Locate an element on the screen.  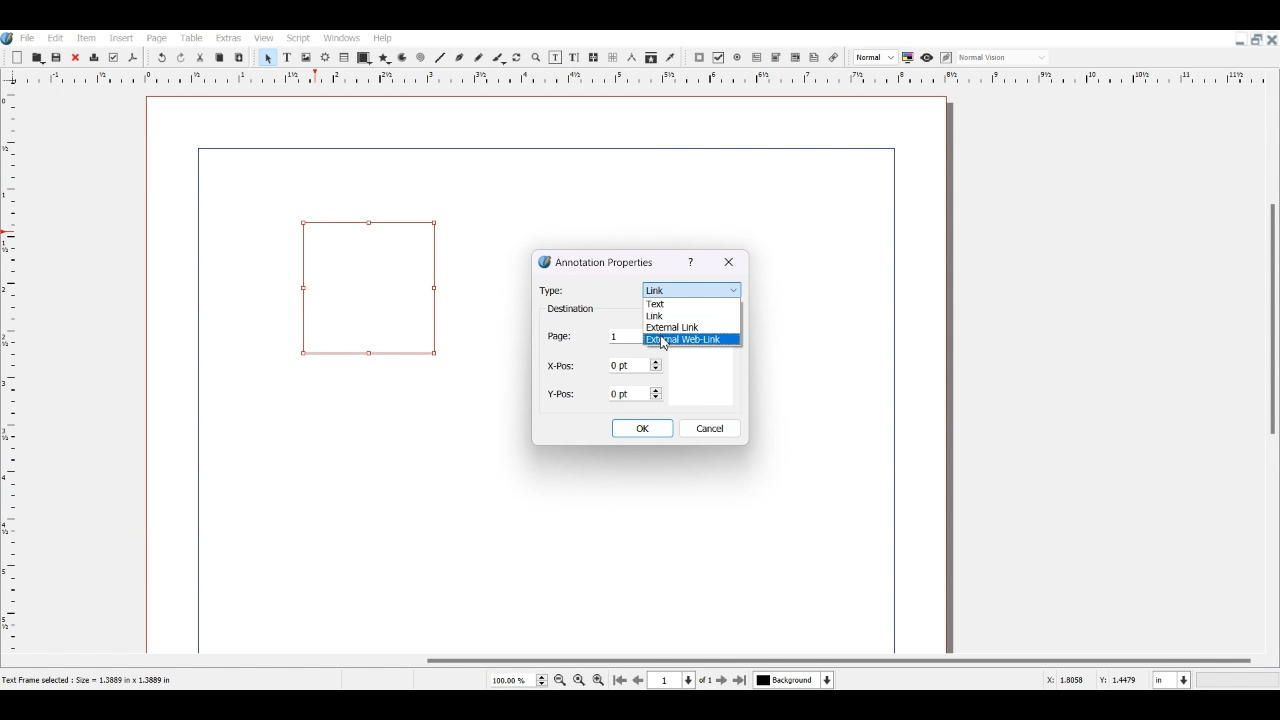
Edit content of frame is located at coordinates (555, 57).